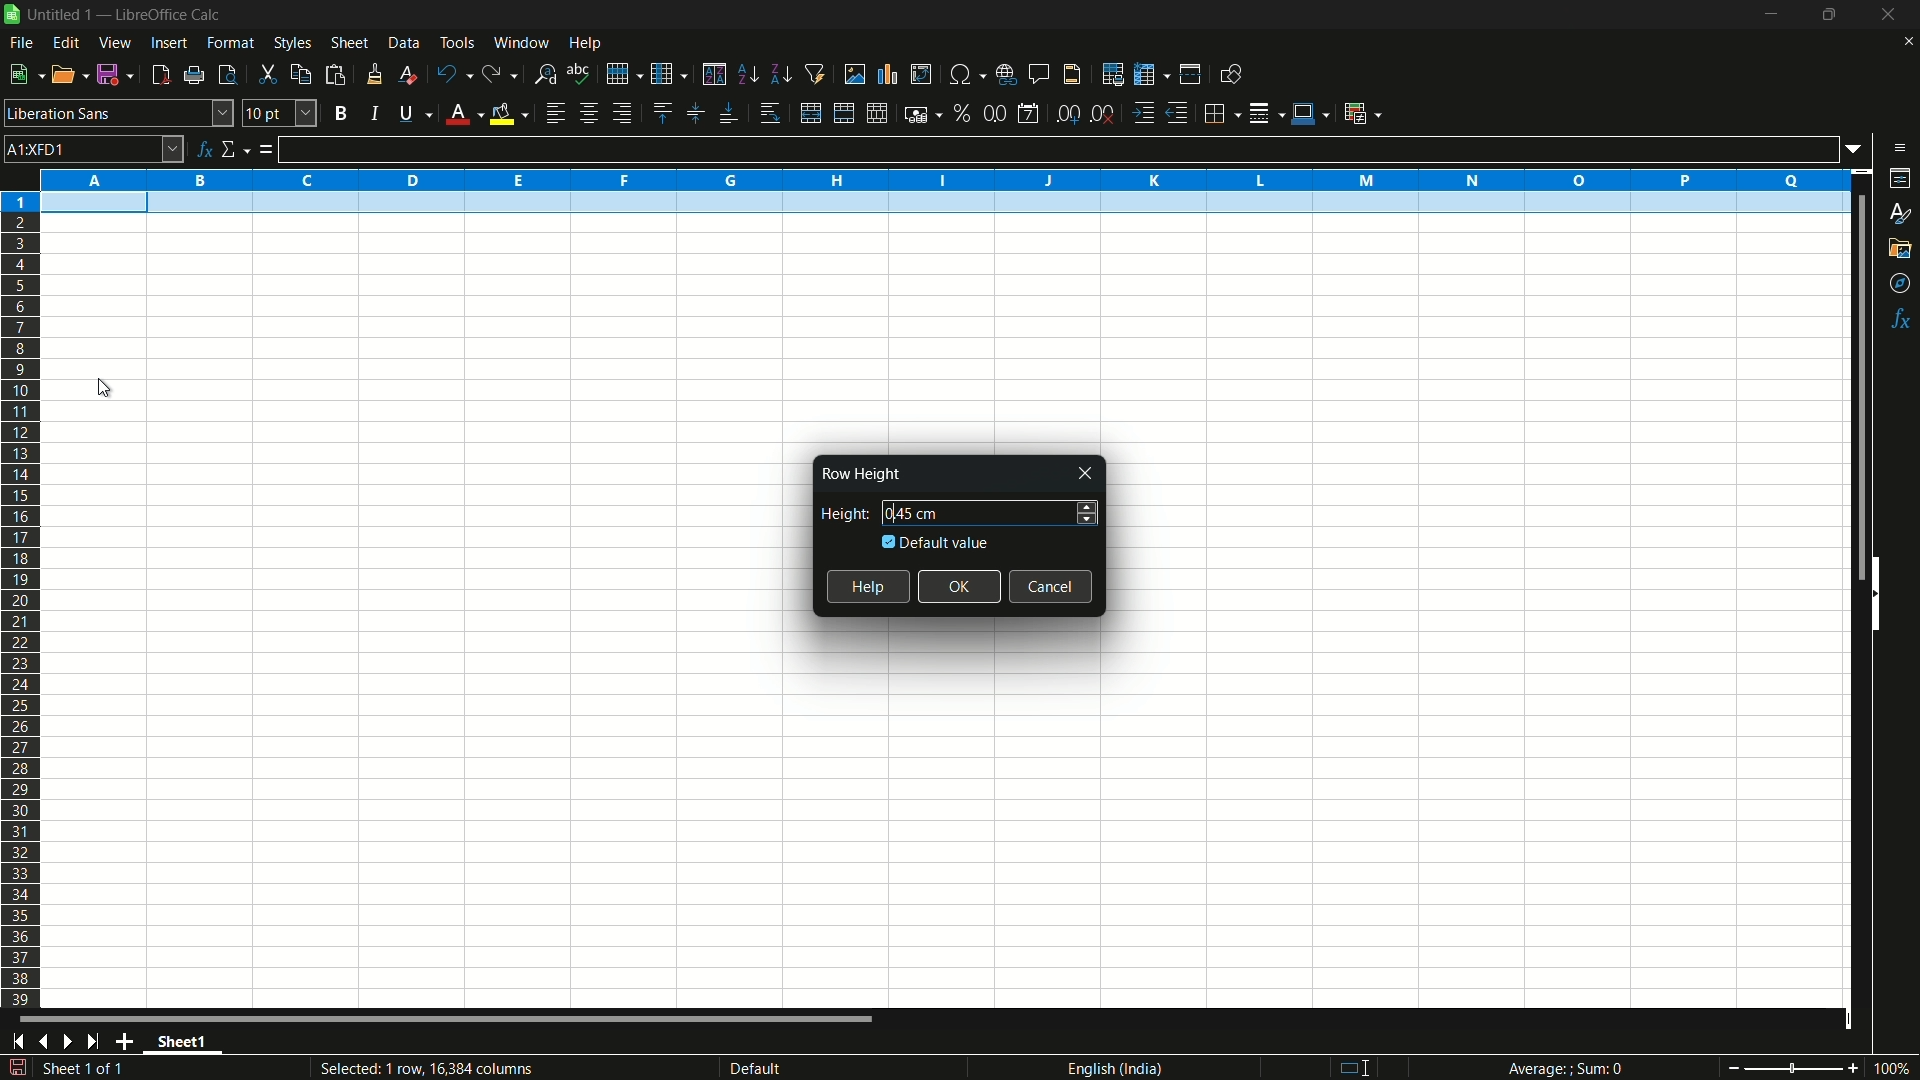 The image size is (1920, 1080). I want to click on spelling, so click(579, 72).